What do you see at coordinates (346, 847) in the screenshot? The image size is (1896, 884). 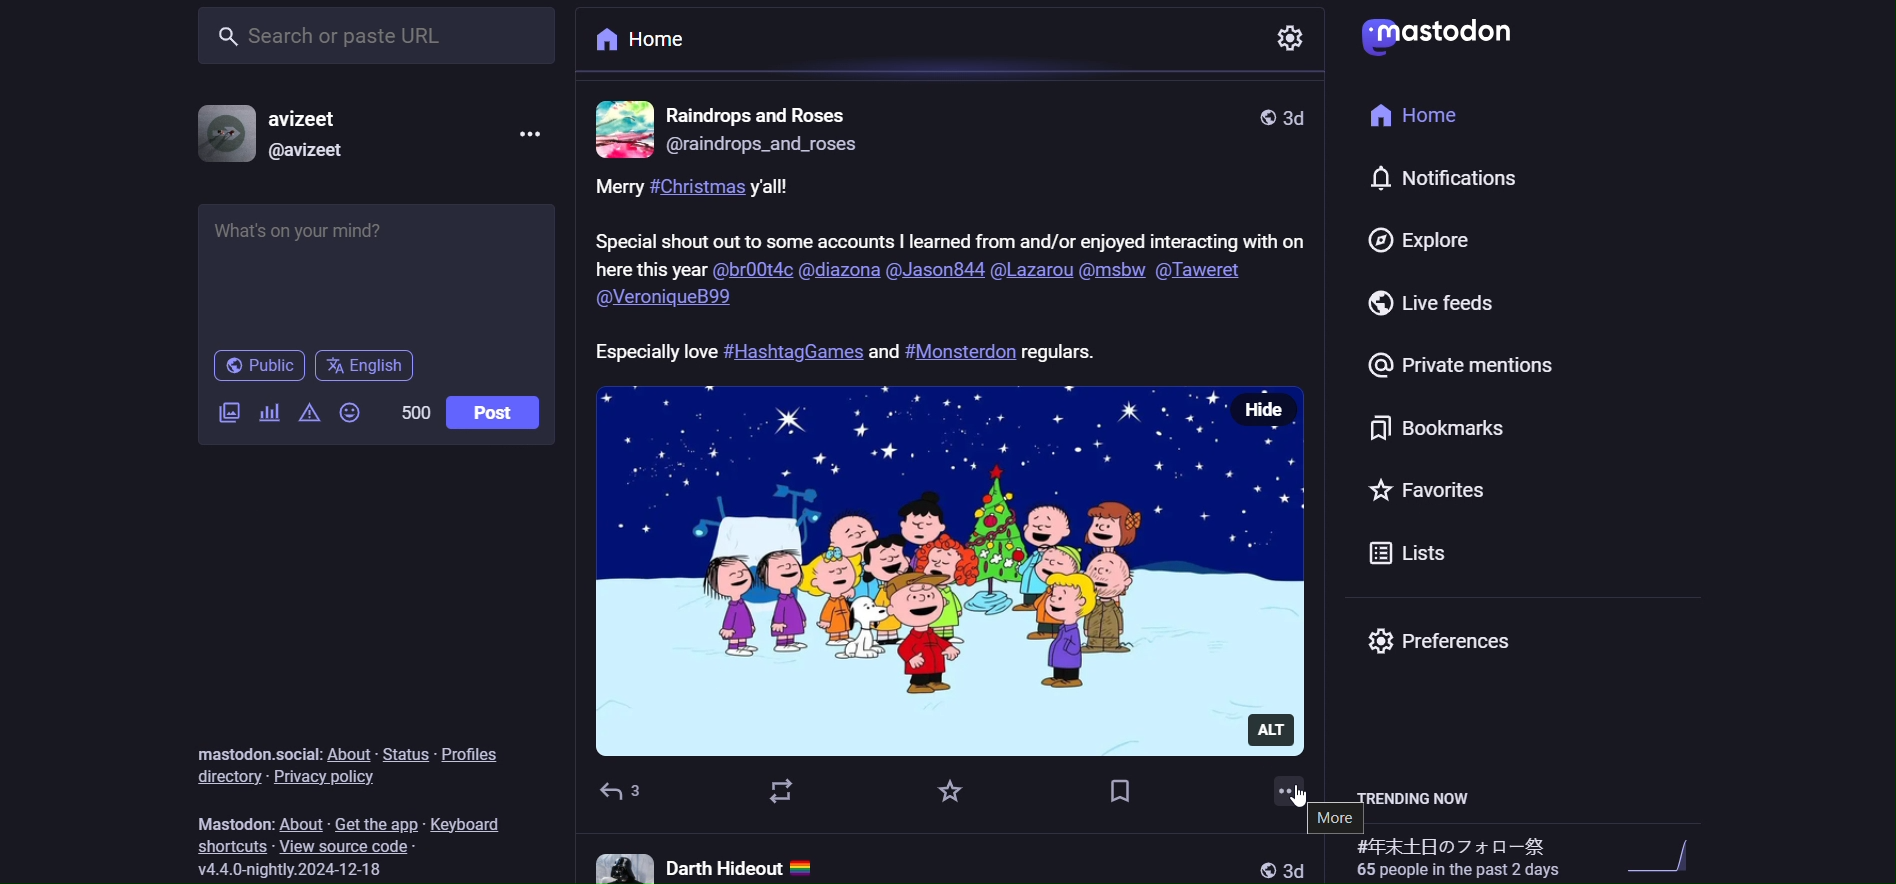 I see `source code` at bounding box center [346, 847].